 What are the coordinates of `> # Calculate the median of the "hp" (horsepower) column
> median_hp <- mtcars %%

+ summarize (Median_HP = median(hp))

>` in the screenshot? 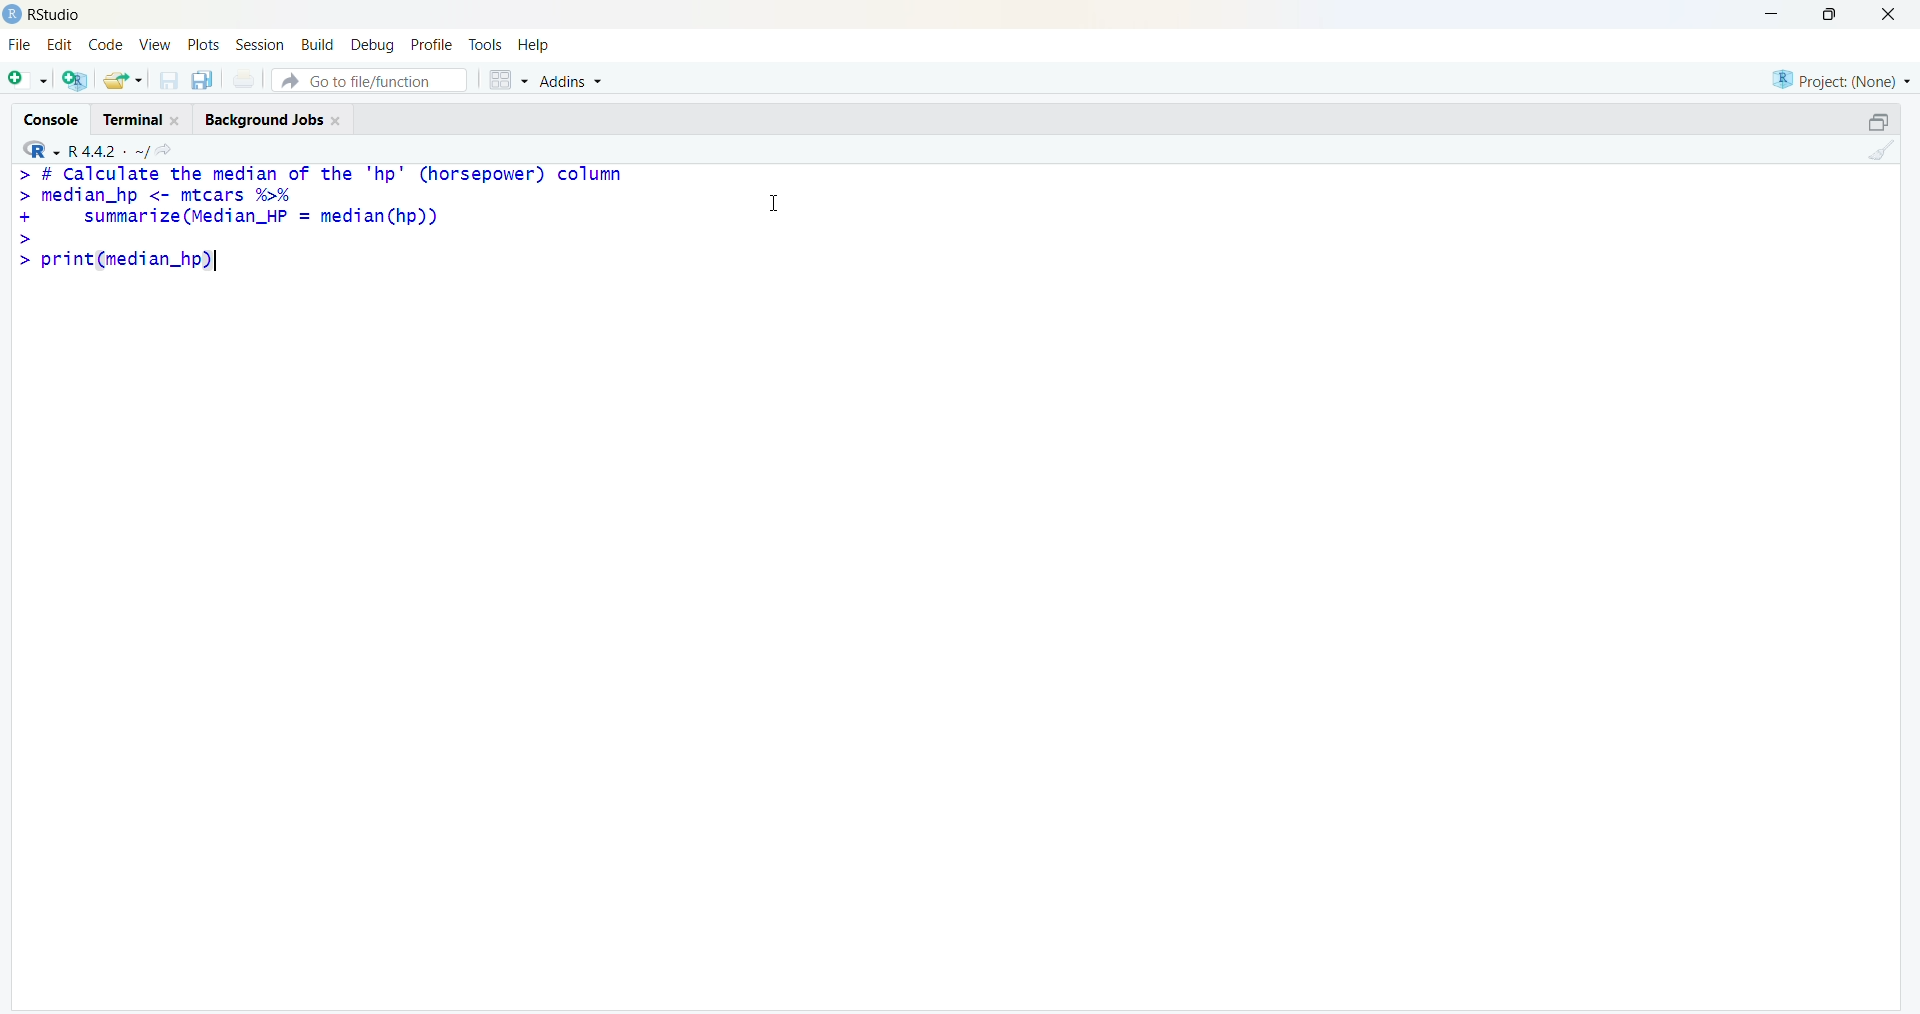 It's located at (322, 206).